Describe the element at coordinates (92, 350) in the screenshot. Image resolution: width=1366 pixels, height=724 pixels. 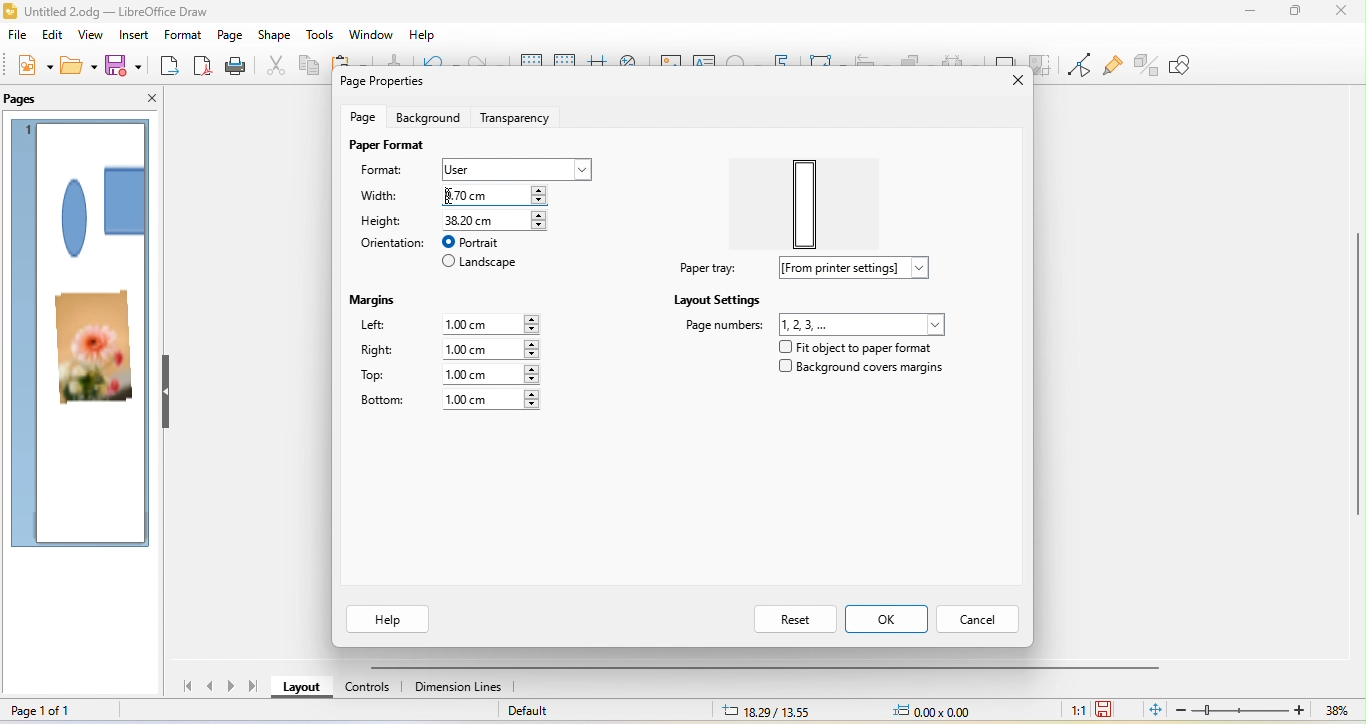
I see `photo` at that location.